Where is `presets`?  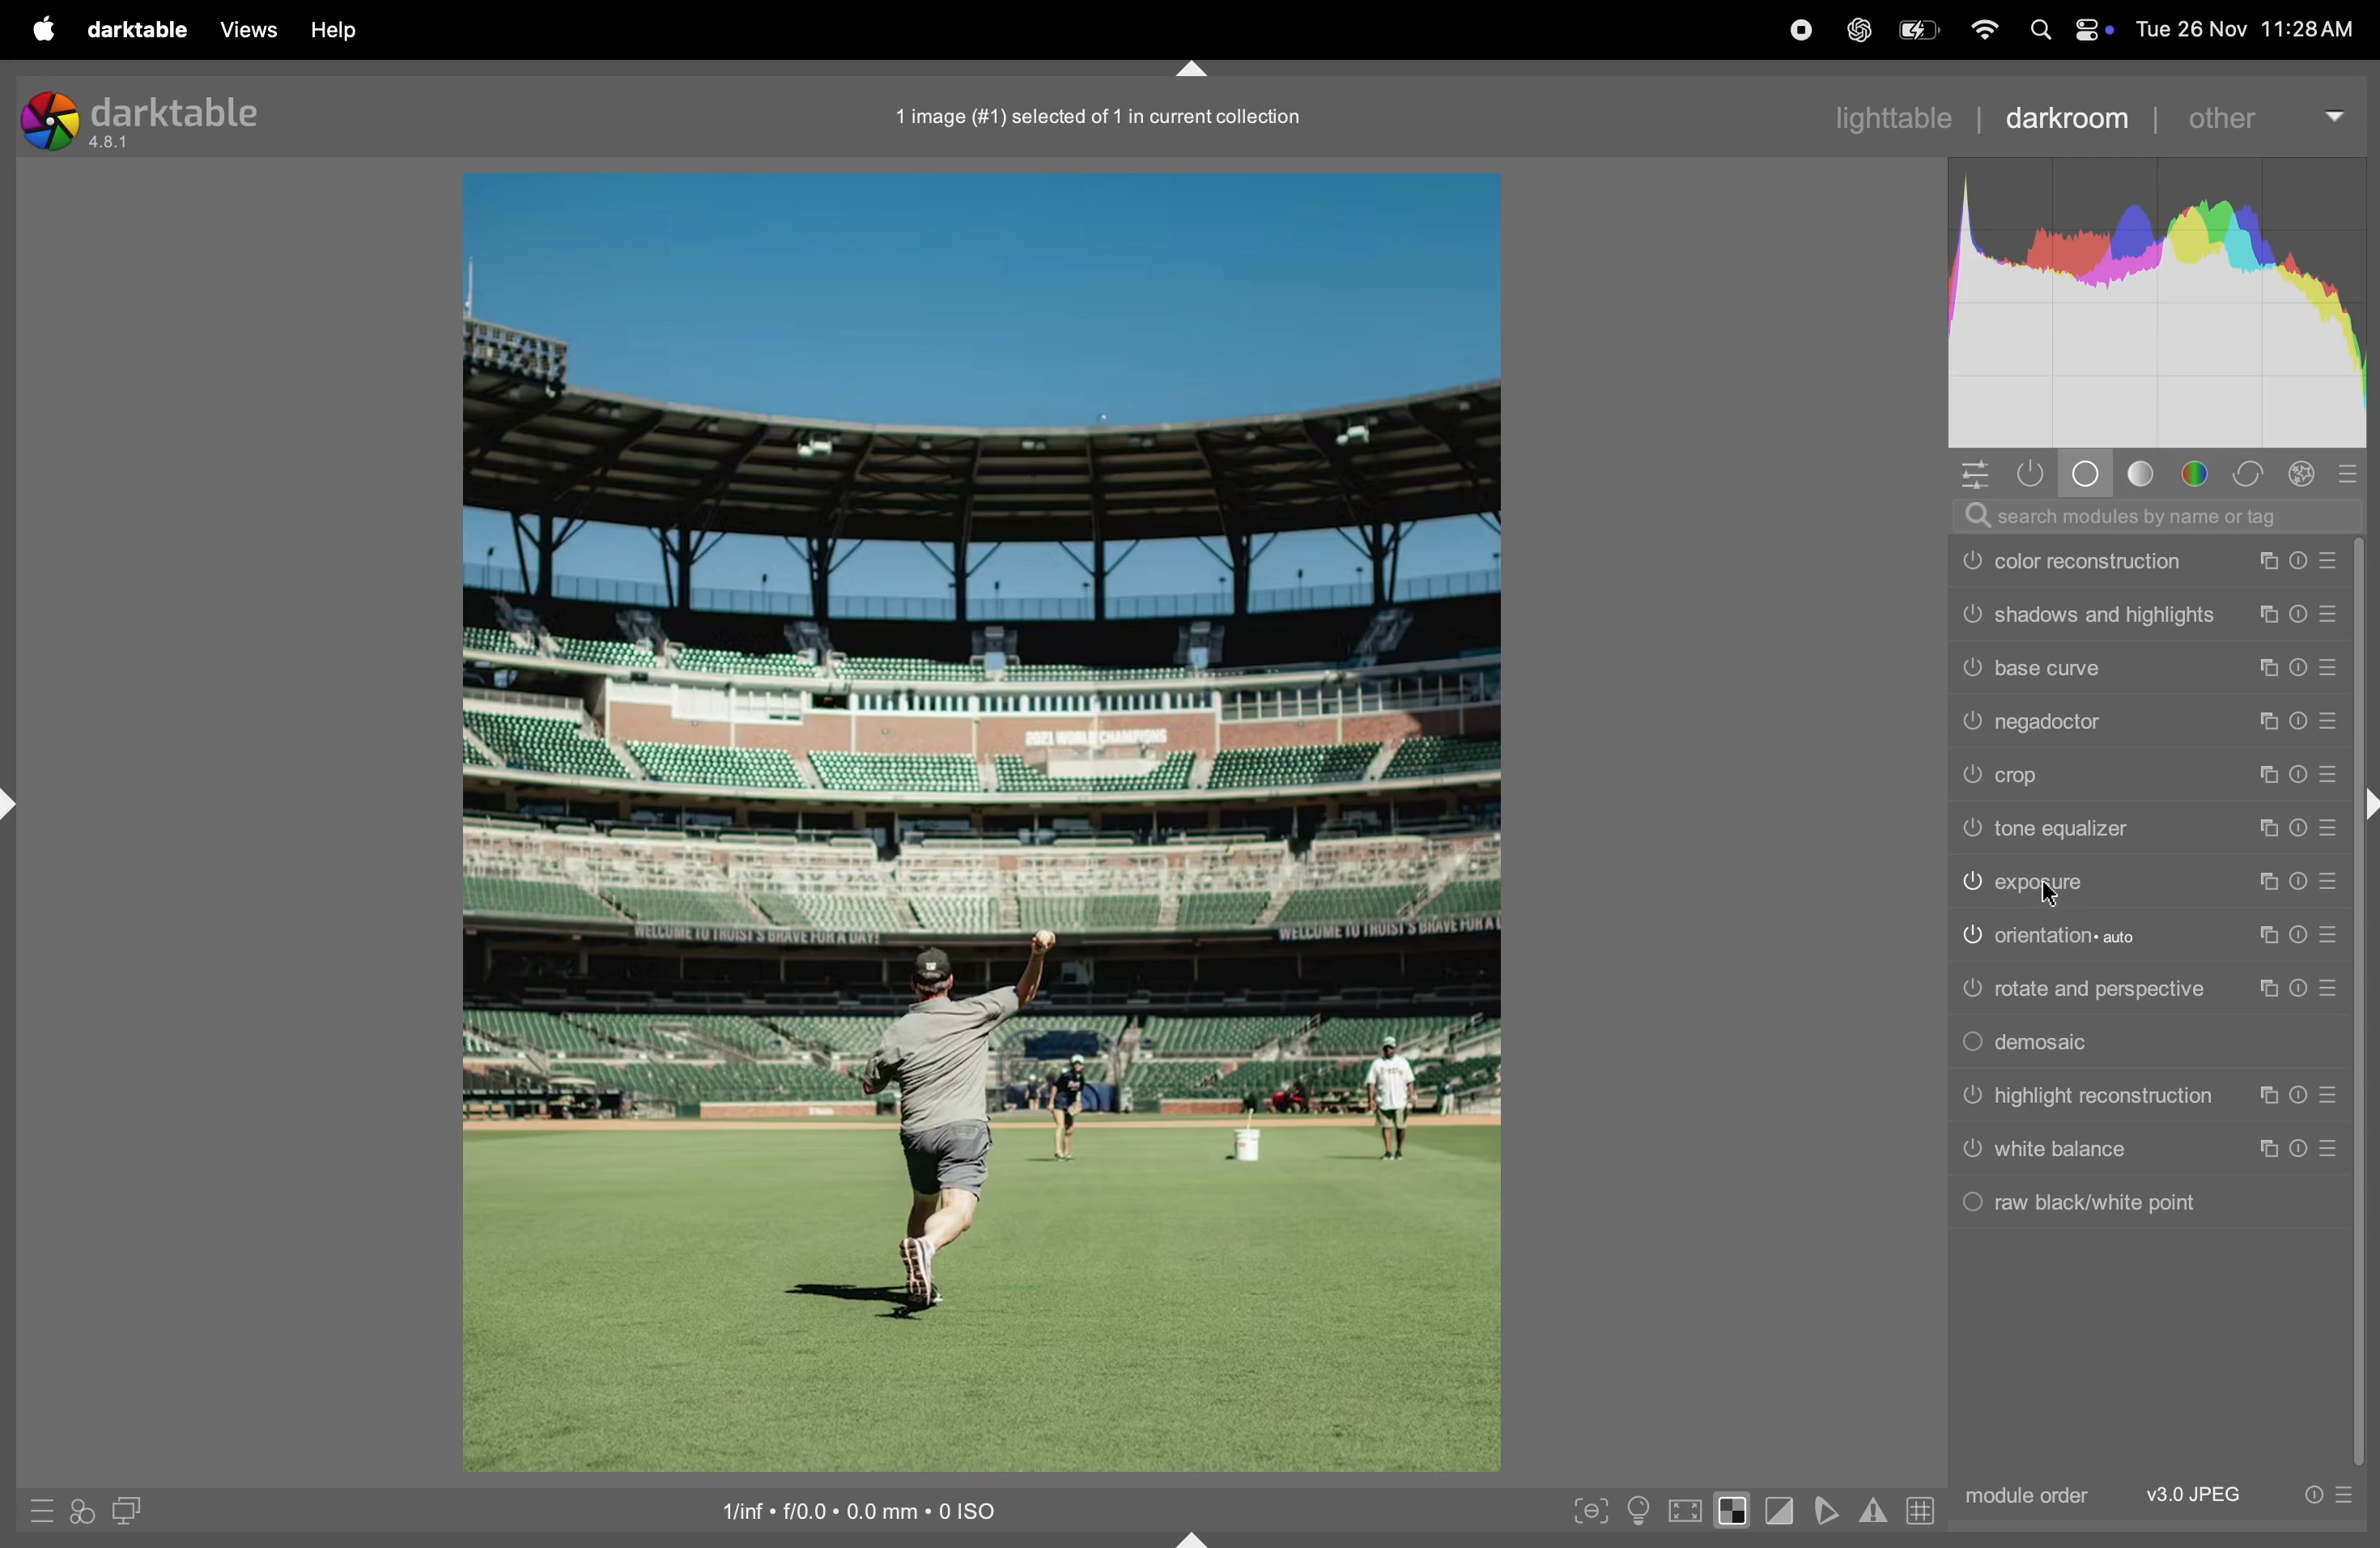
presets is located at coordinates (2349, 1494).